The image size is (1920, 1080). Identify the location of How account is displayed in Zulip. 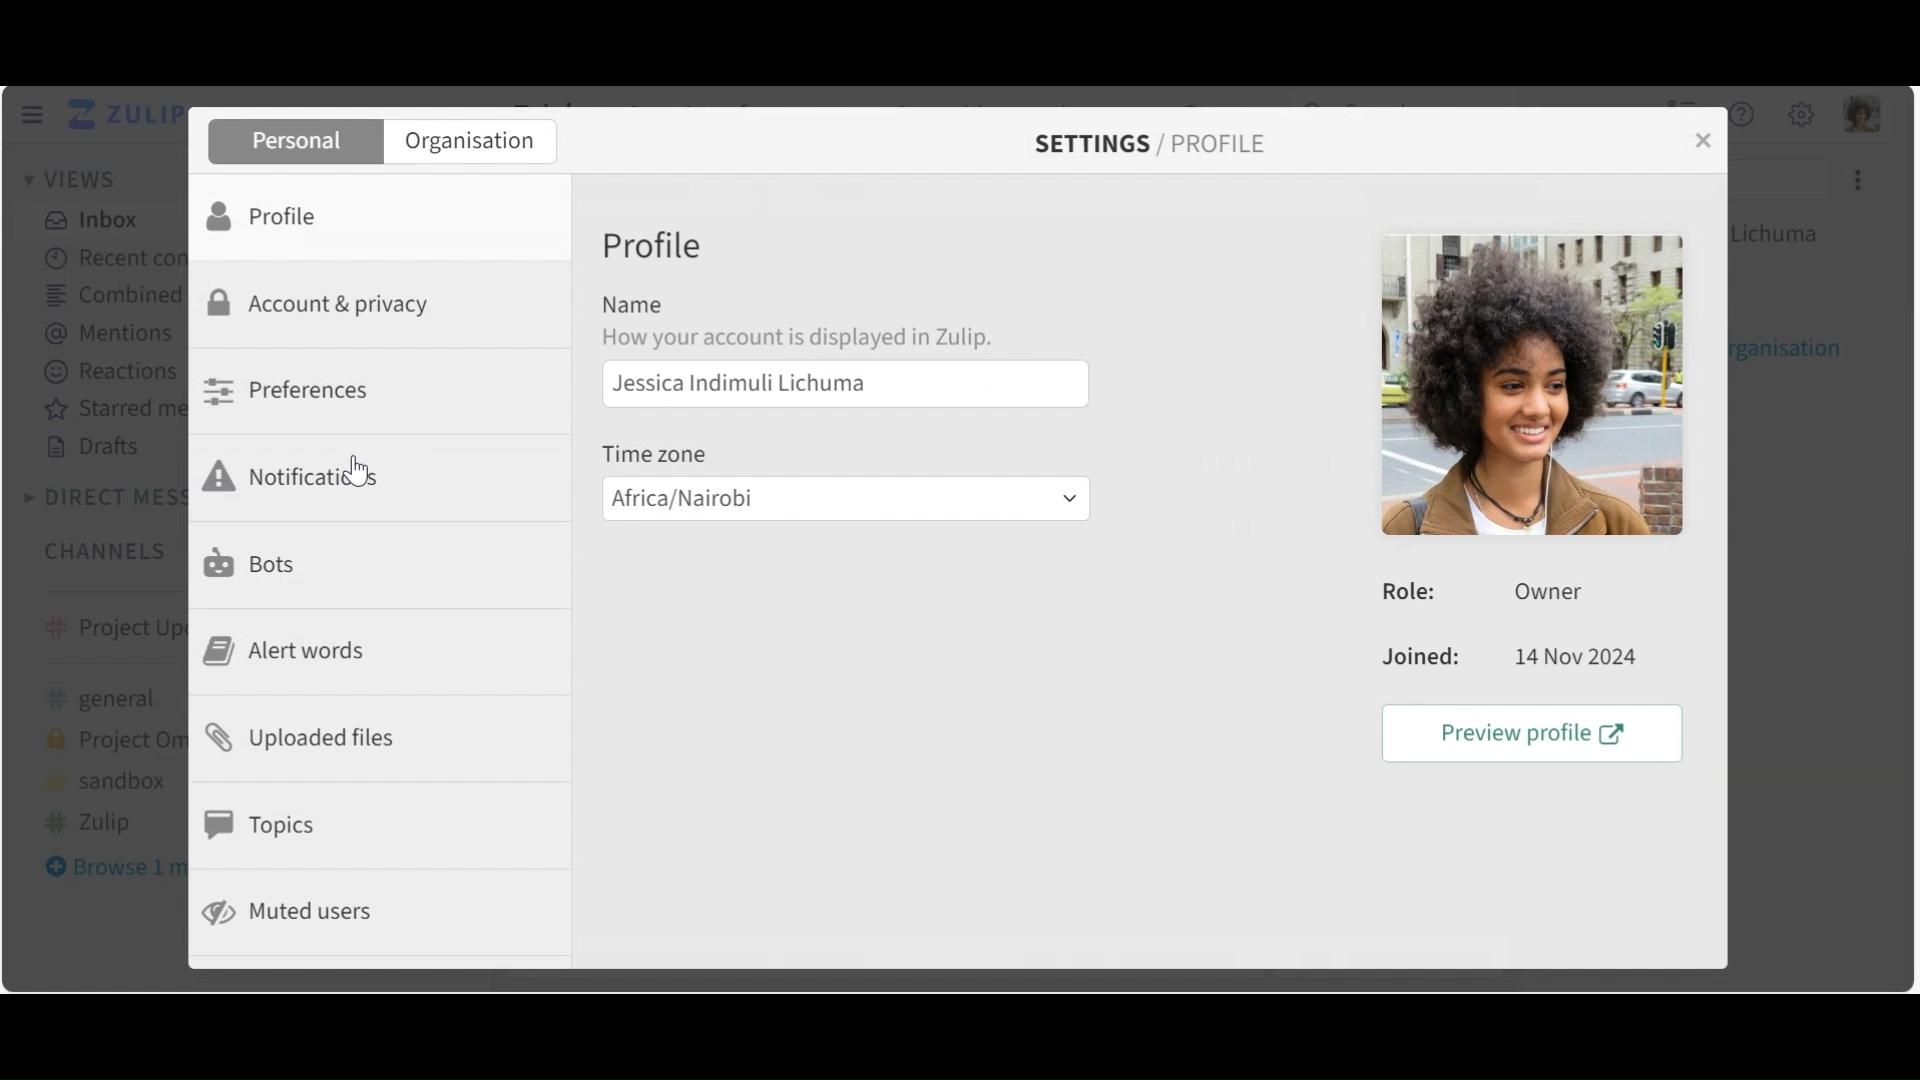
(811, 337).